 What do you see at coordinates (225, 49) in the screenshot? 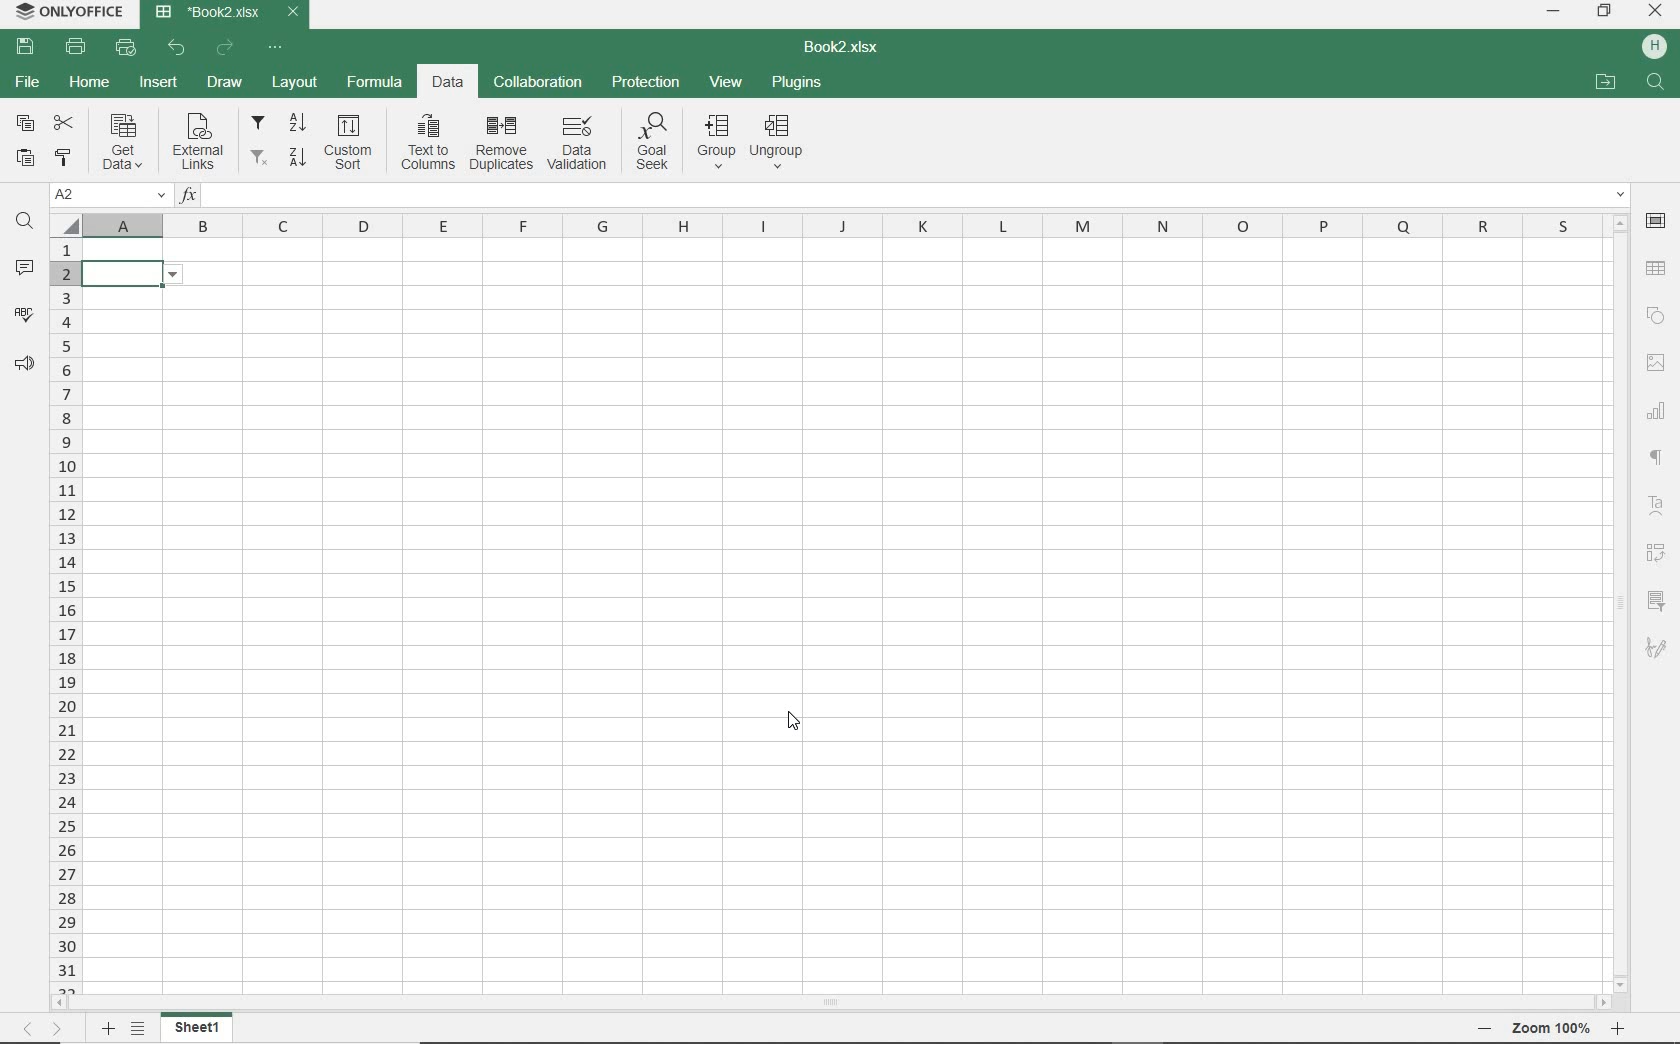
I see `REDO` at bounding box center [225, 49].